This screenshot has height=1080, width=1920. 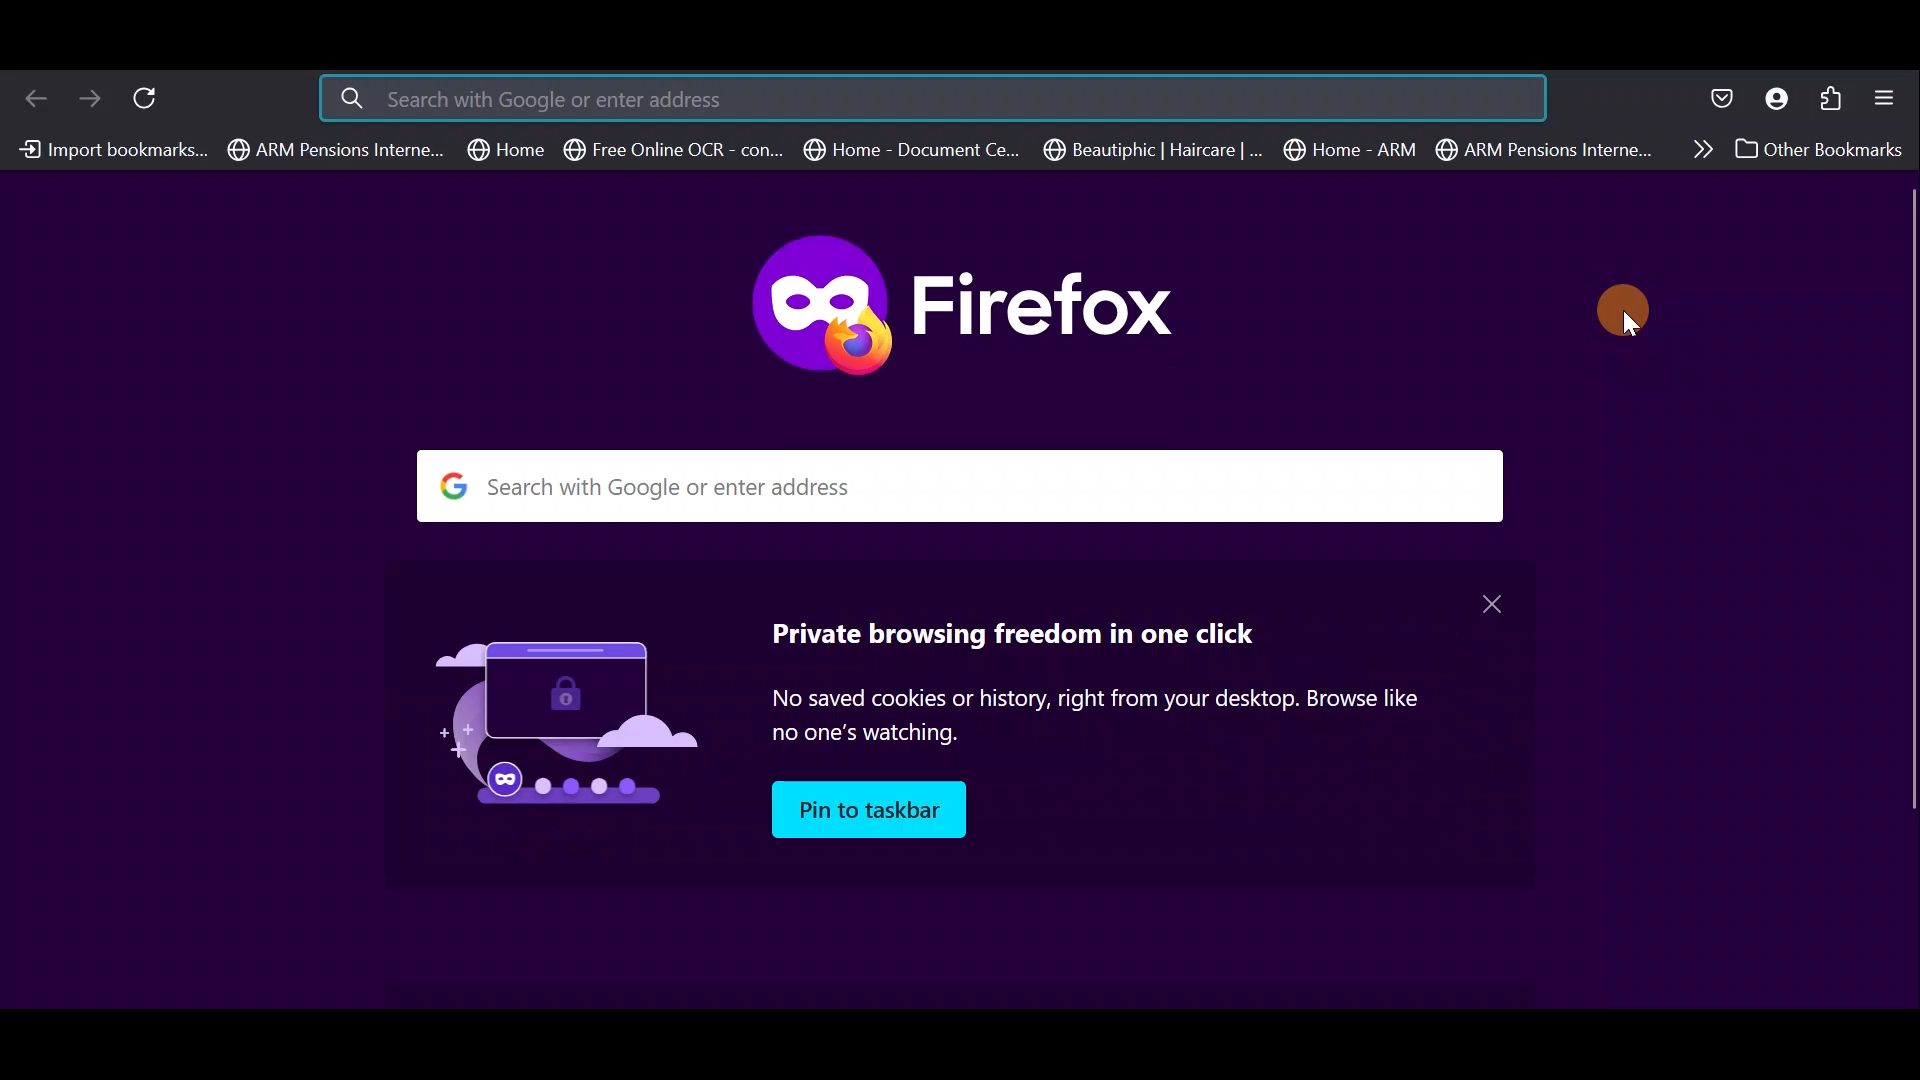 What do you see at coordinates (1891, 98) in the screenshot?
I see `Open application menu` at bounding box center [1891, 98].